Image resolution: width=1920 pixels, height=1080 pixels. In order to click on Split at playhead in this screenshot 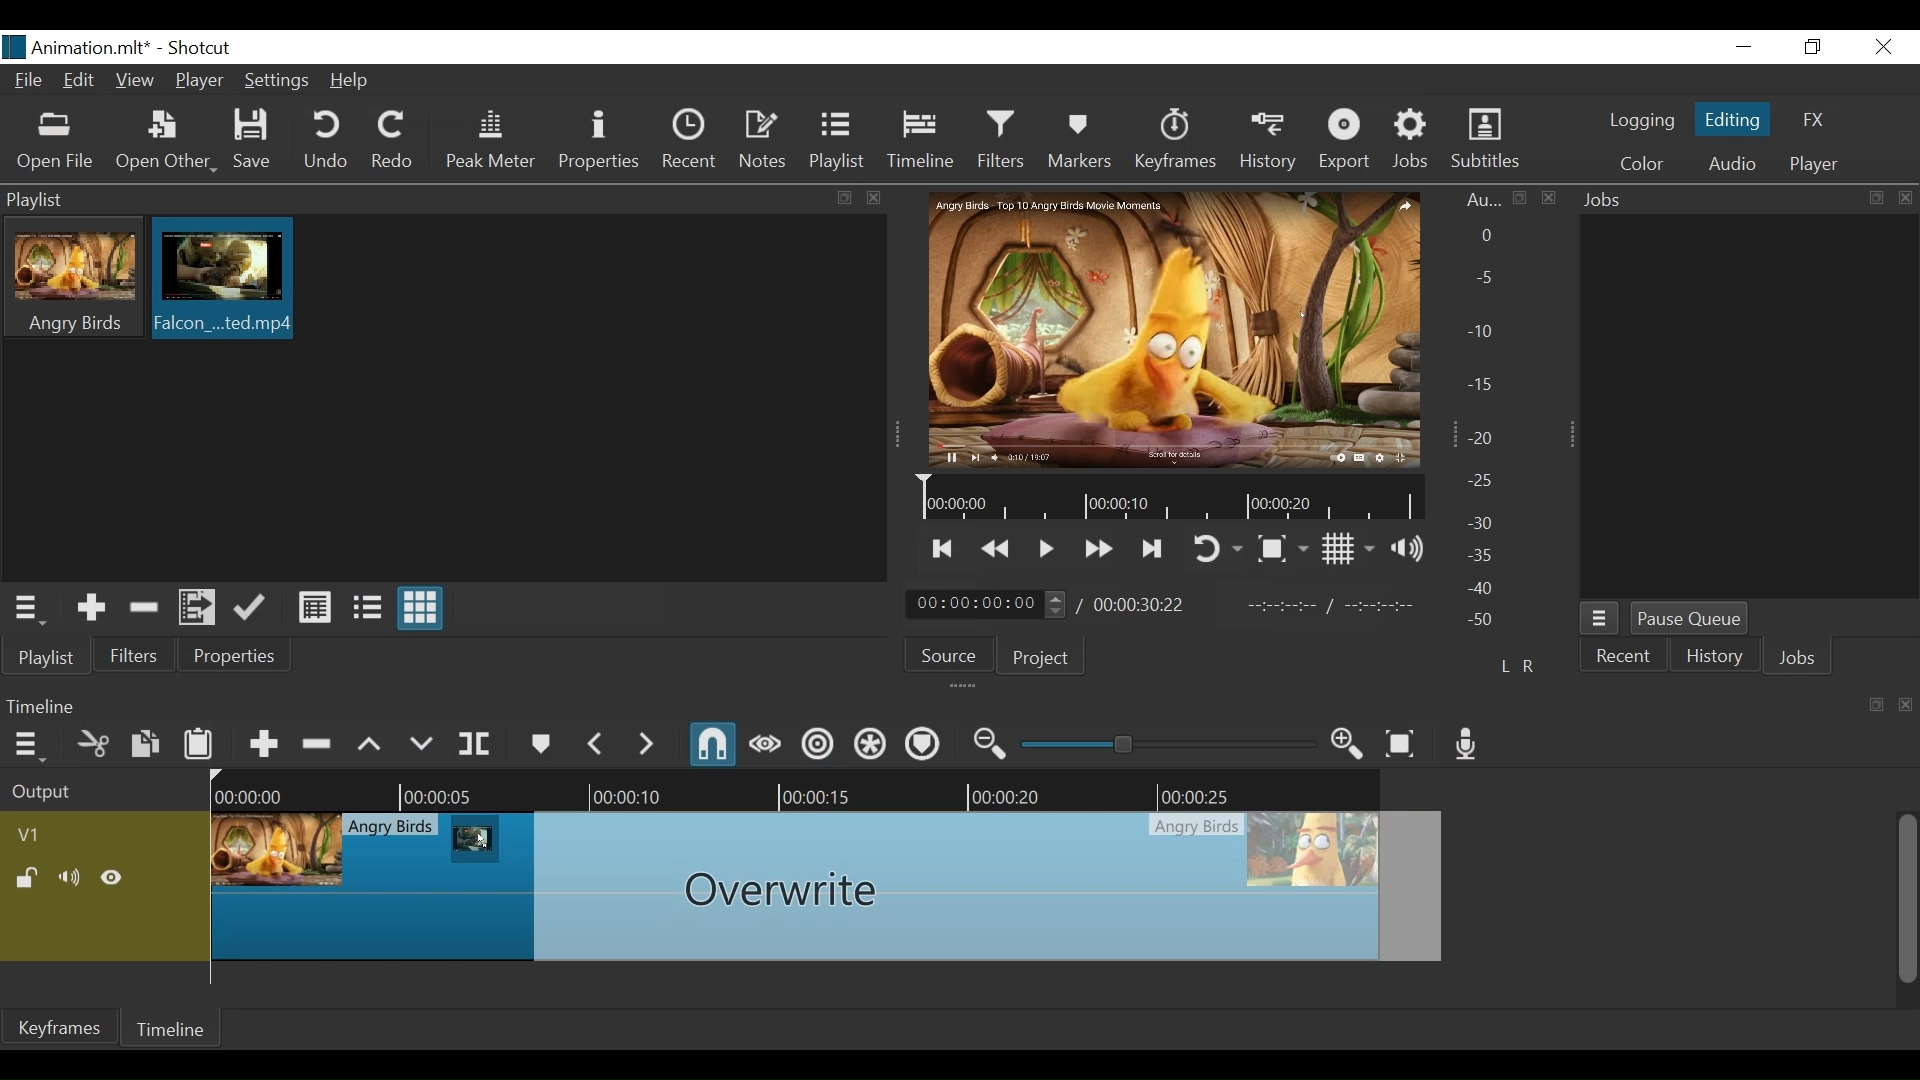, I will do `click(475, 743)`.